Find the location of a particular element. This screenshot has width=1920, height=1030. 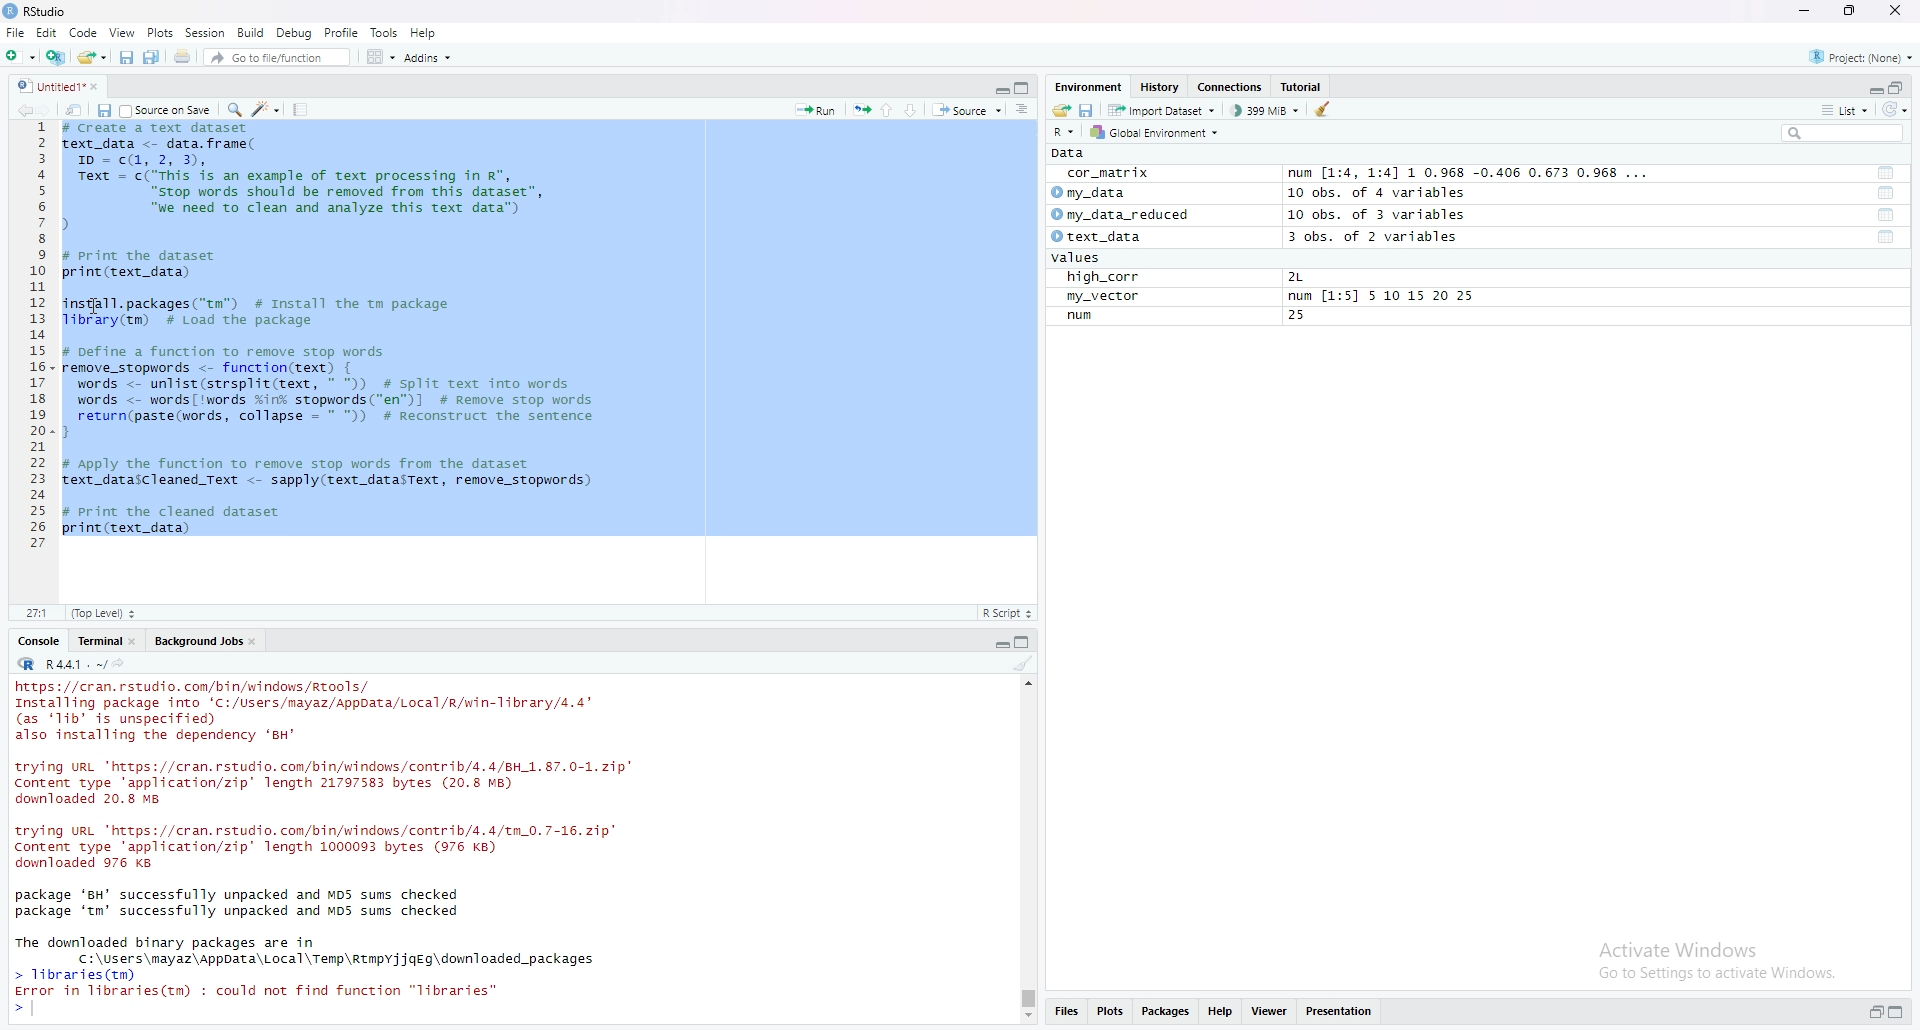

collapse is located at coordinates (1901, 88).